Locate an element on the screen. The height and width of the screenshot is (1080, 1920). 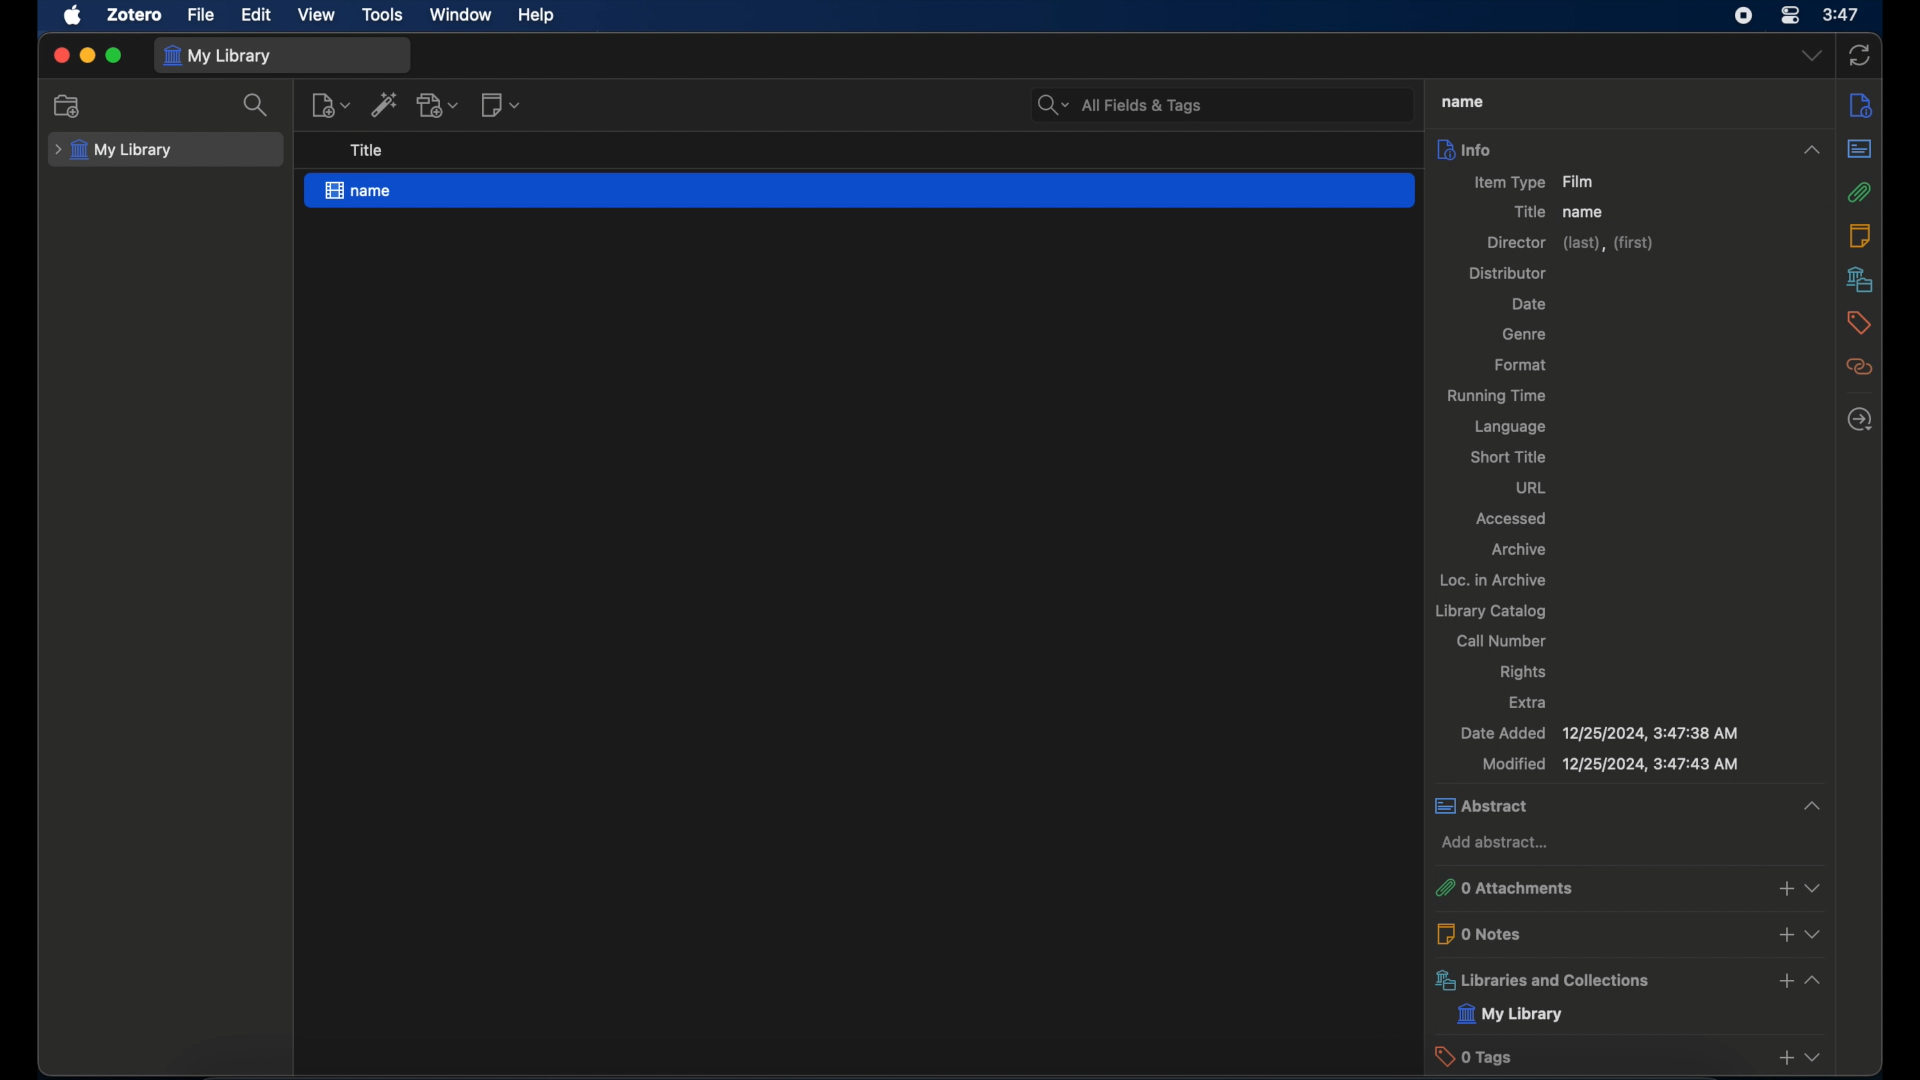
my library is located at coordinates (113, 150).